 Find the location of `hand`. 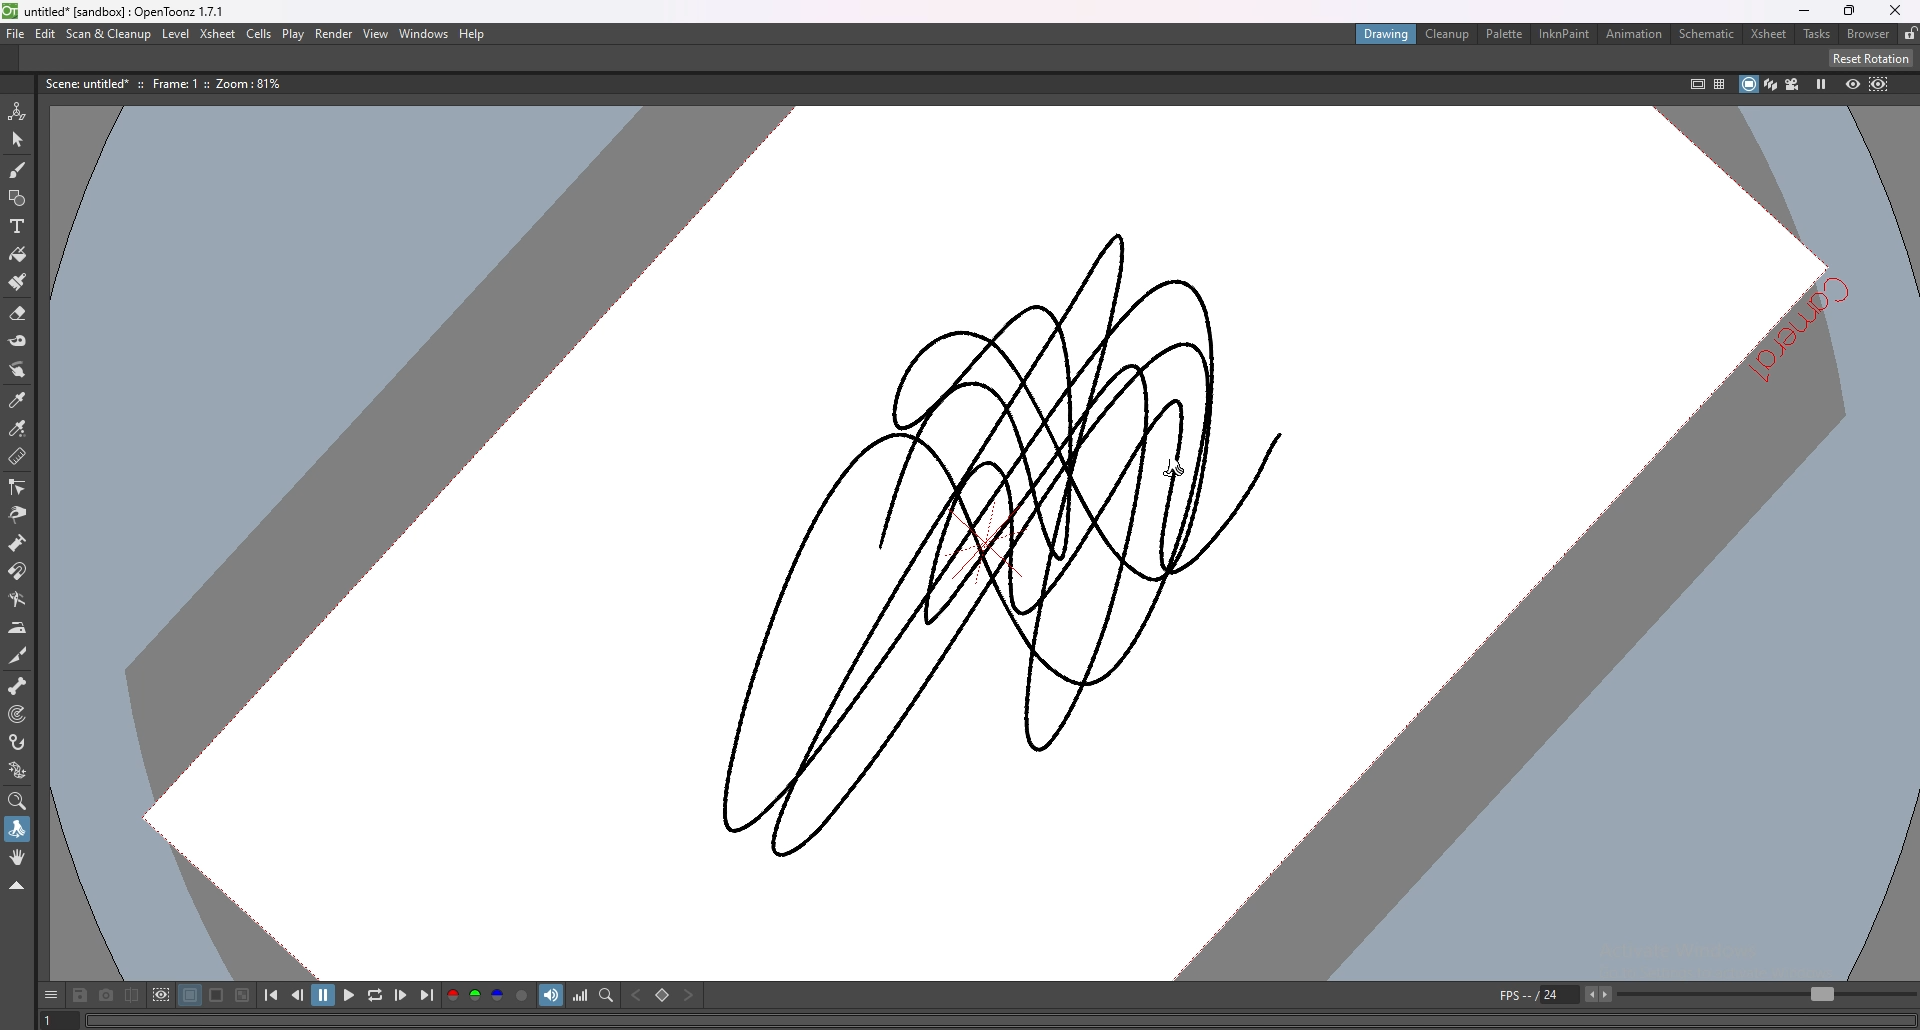

hand is located at coordinates (17, 857).